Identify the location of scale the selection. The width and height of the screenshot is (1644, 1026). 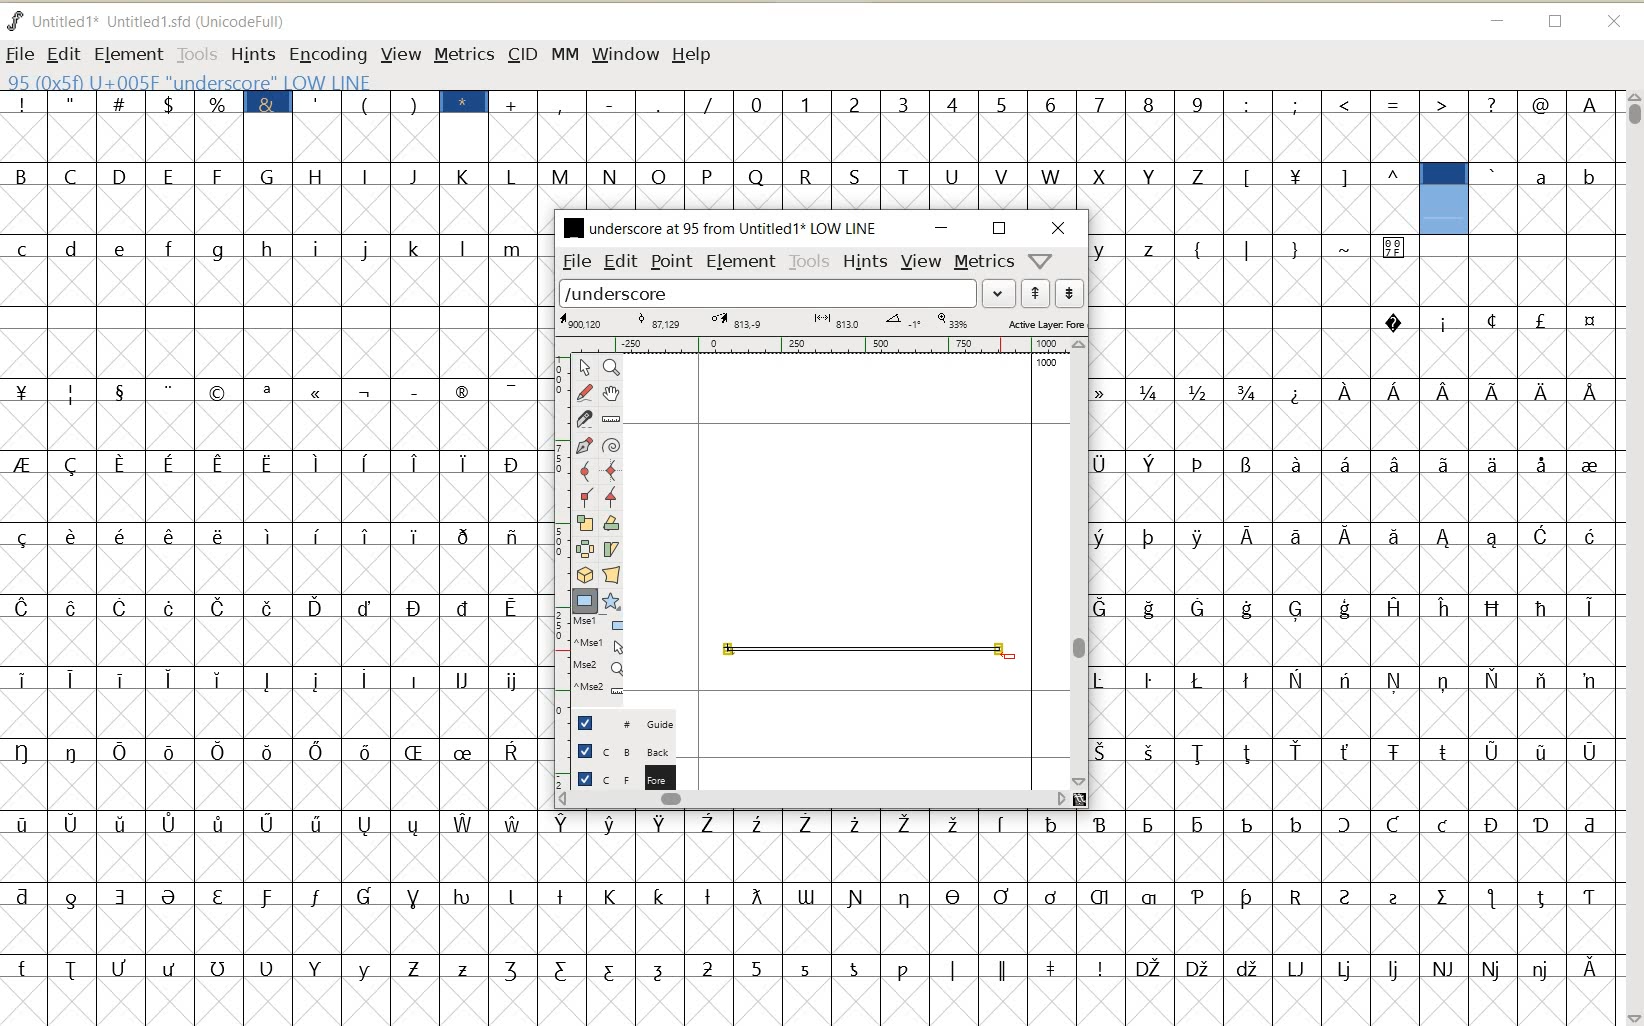
(583, 523).